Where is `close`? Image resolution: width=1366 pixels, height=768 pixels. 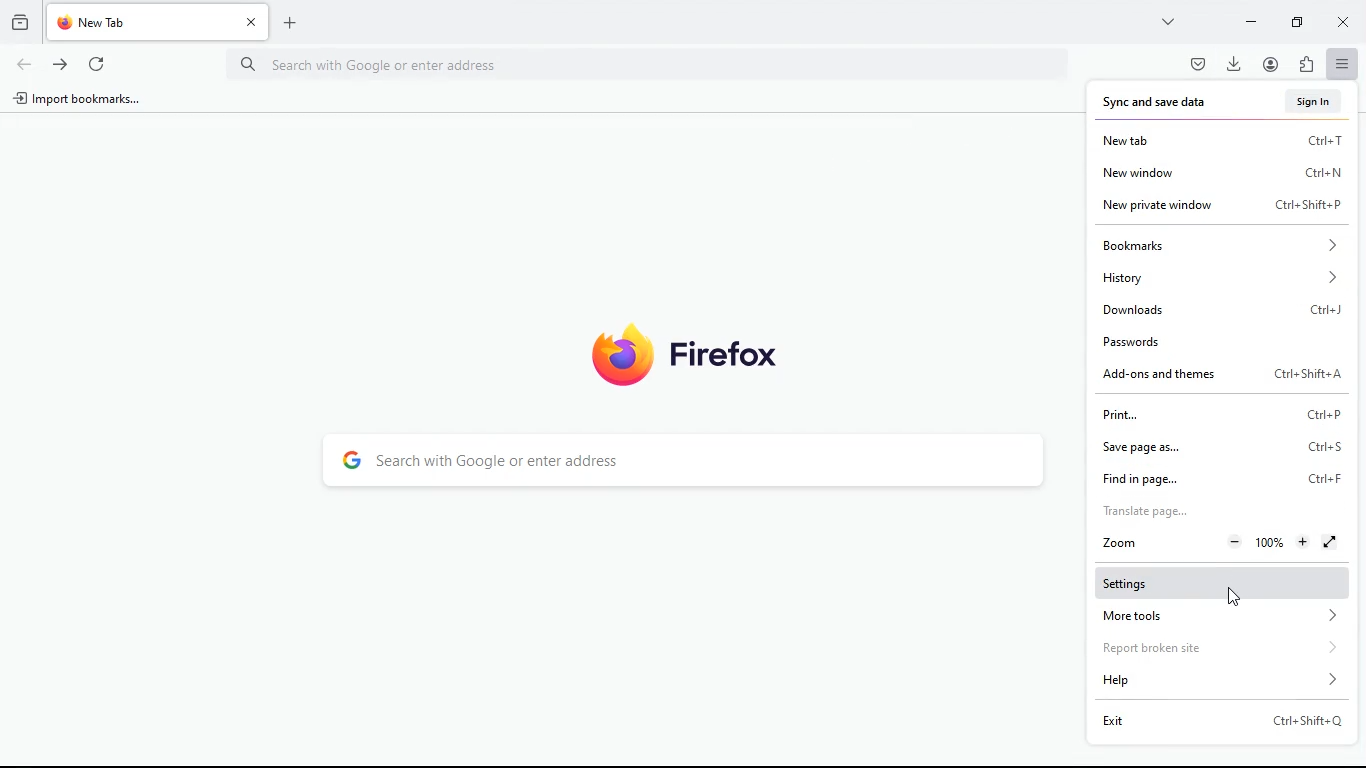
close is located at coordinates (1346, 24).